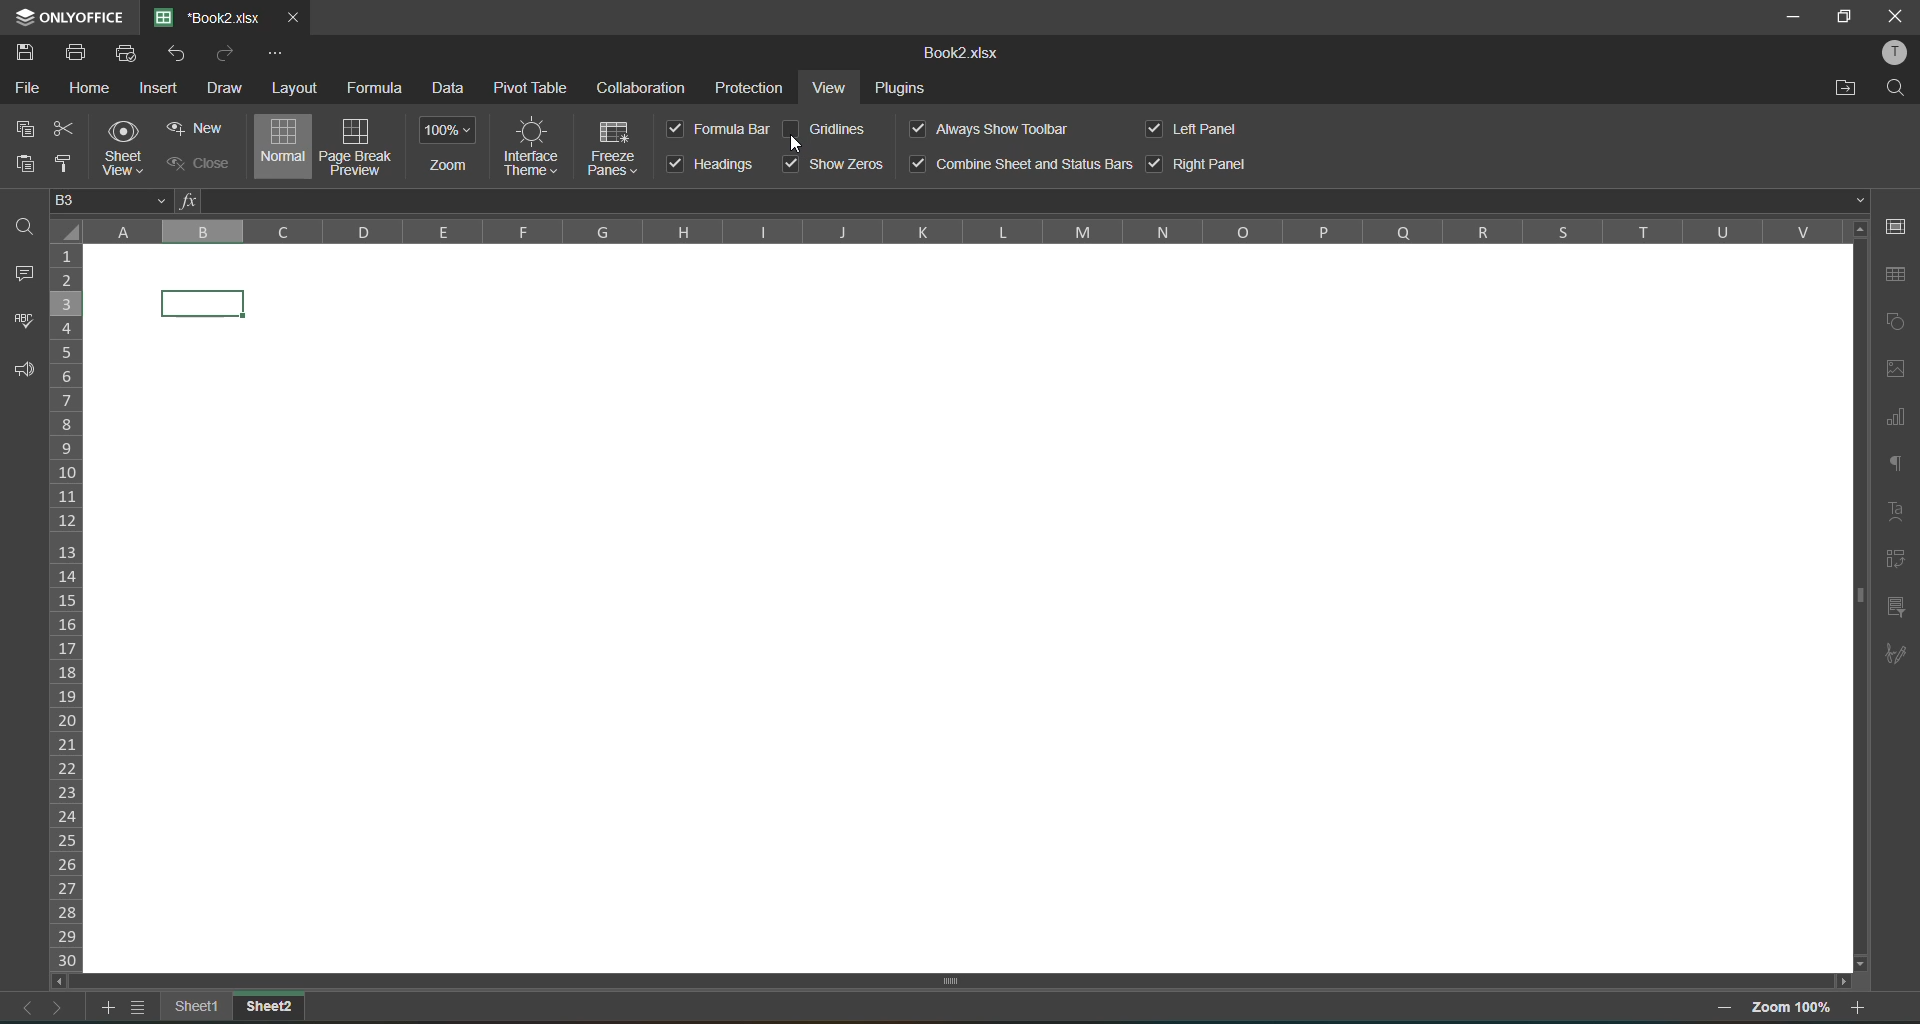 The image size is (1920, 1024). I want to click on previous, so click(20, 1008).